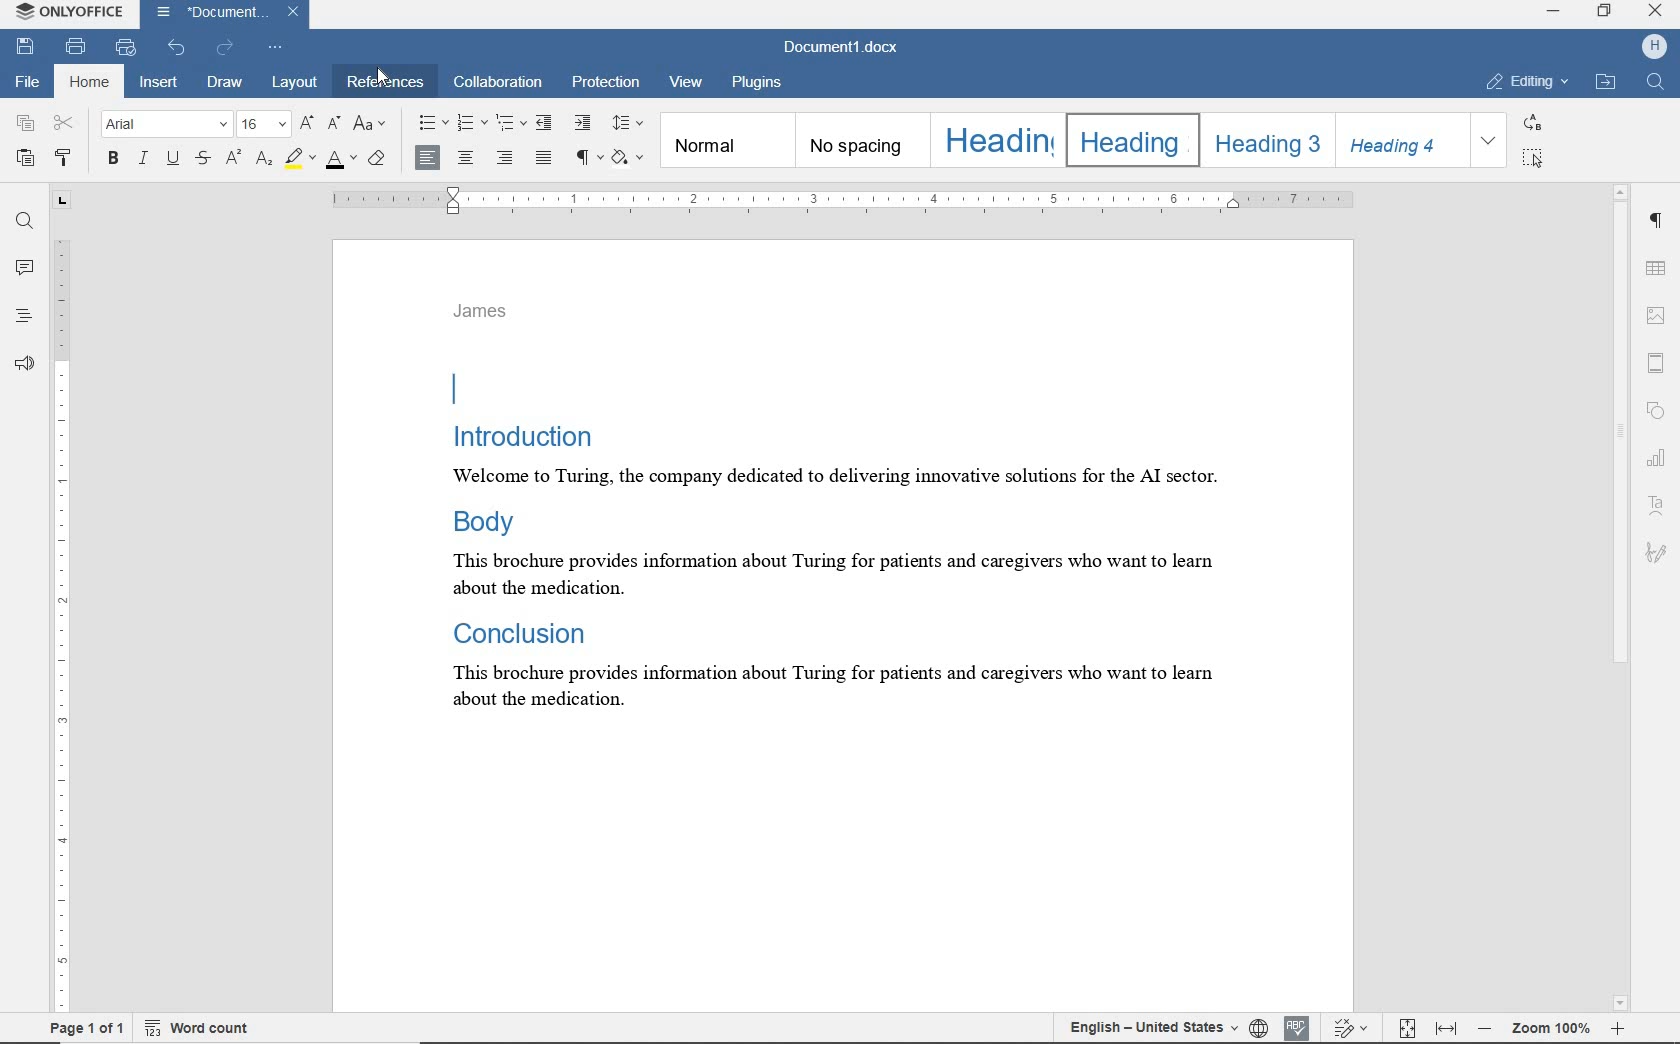 The height and width of the screenshot is (1044, 1680). I want to click on document name, so click(837, 45).